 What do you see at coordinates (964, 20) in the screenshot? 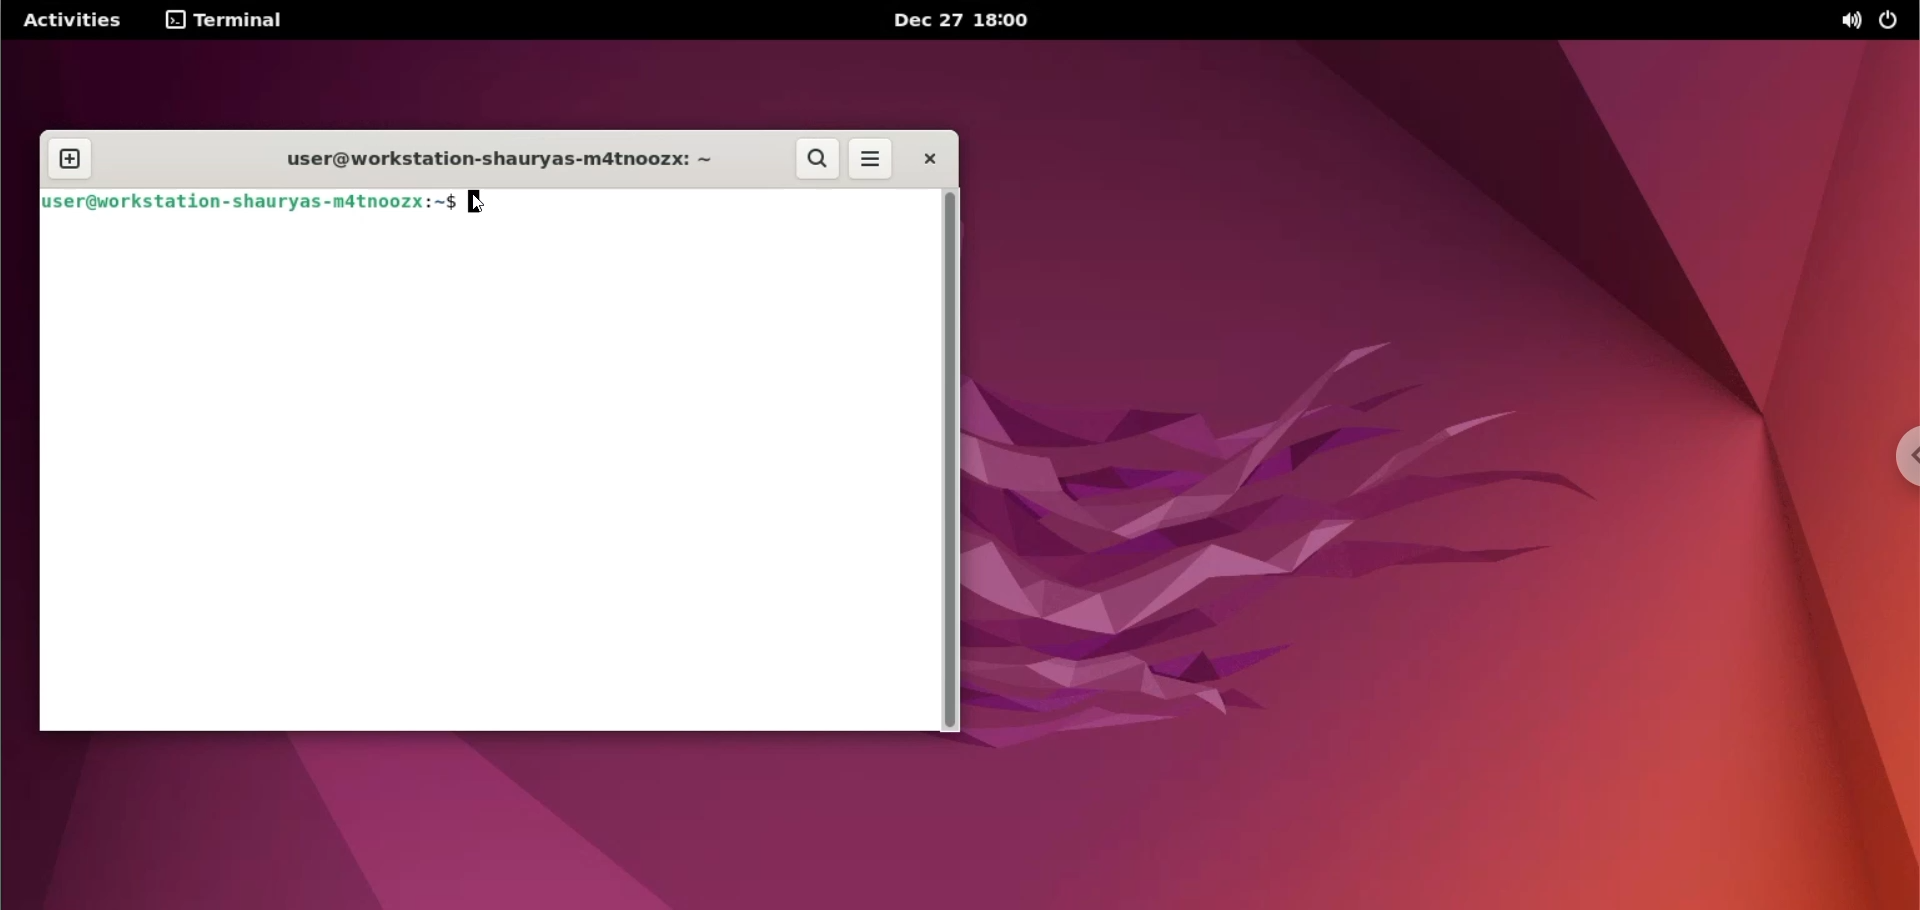
I see ` Dec 27 18:00` at bounding box center [964, 20].